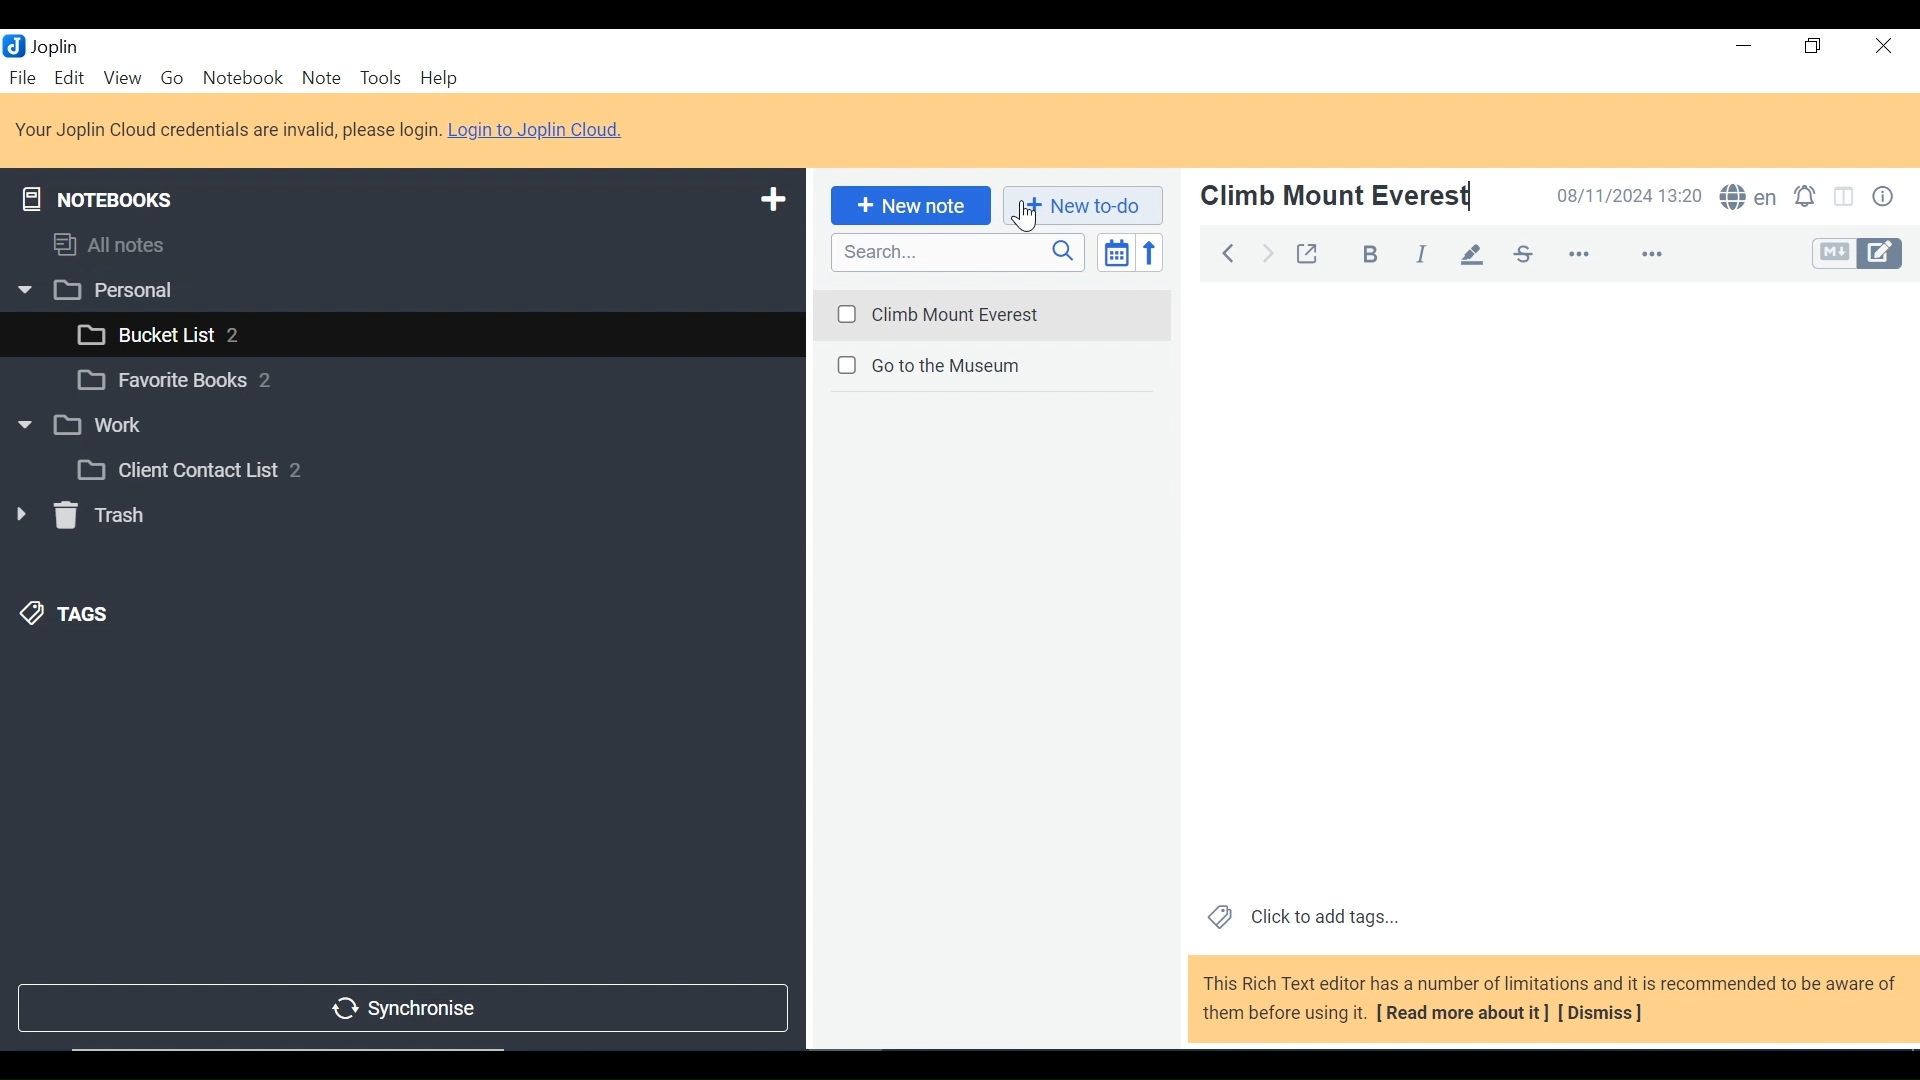 This screenshot has height=1080, width=1920. Describe the element at coordinates (1631, 197) in the screenshot. I see `Date and Time` at that location.